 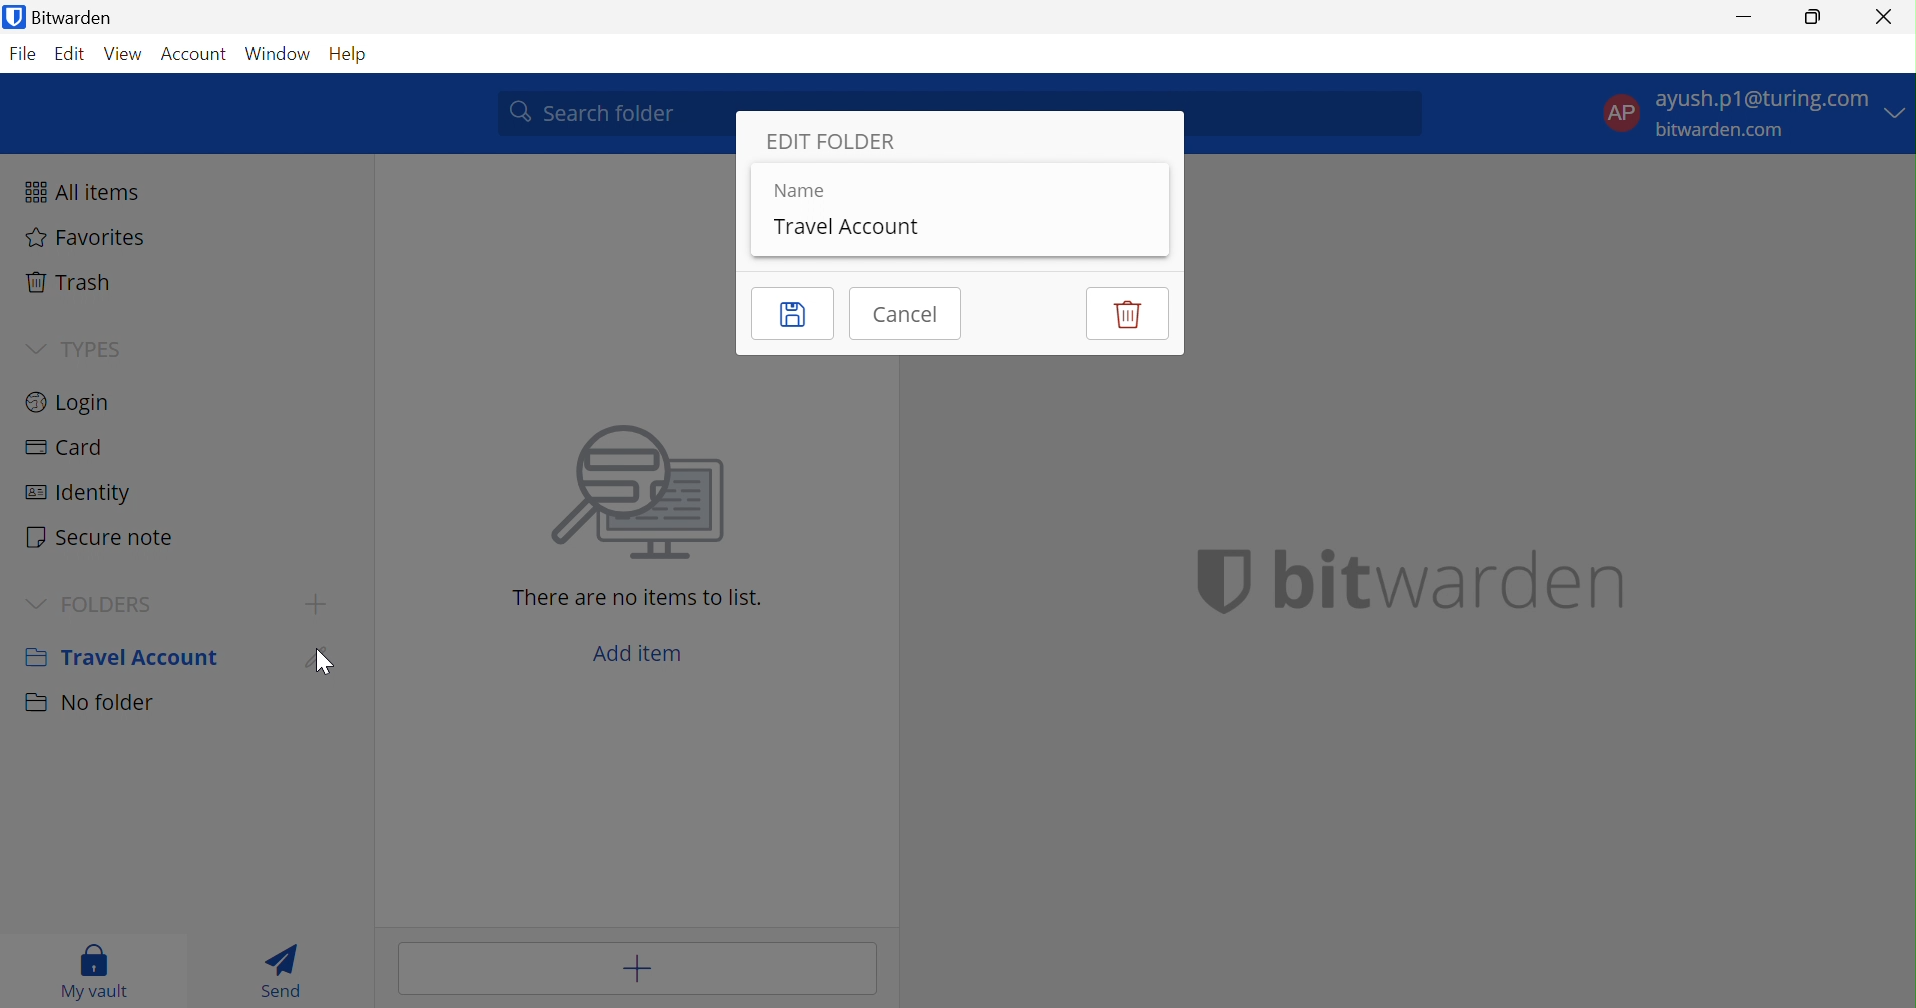 What do you see at coordinates (99, 974) in the screenshot?
I see `My Vault` at bounding box center [99, 974].